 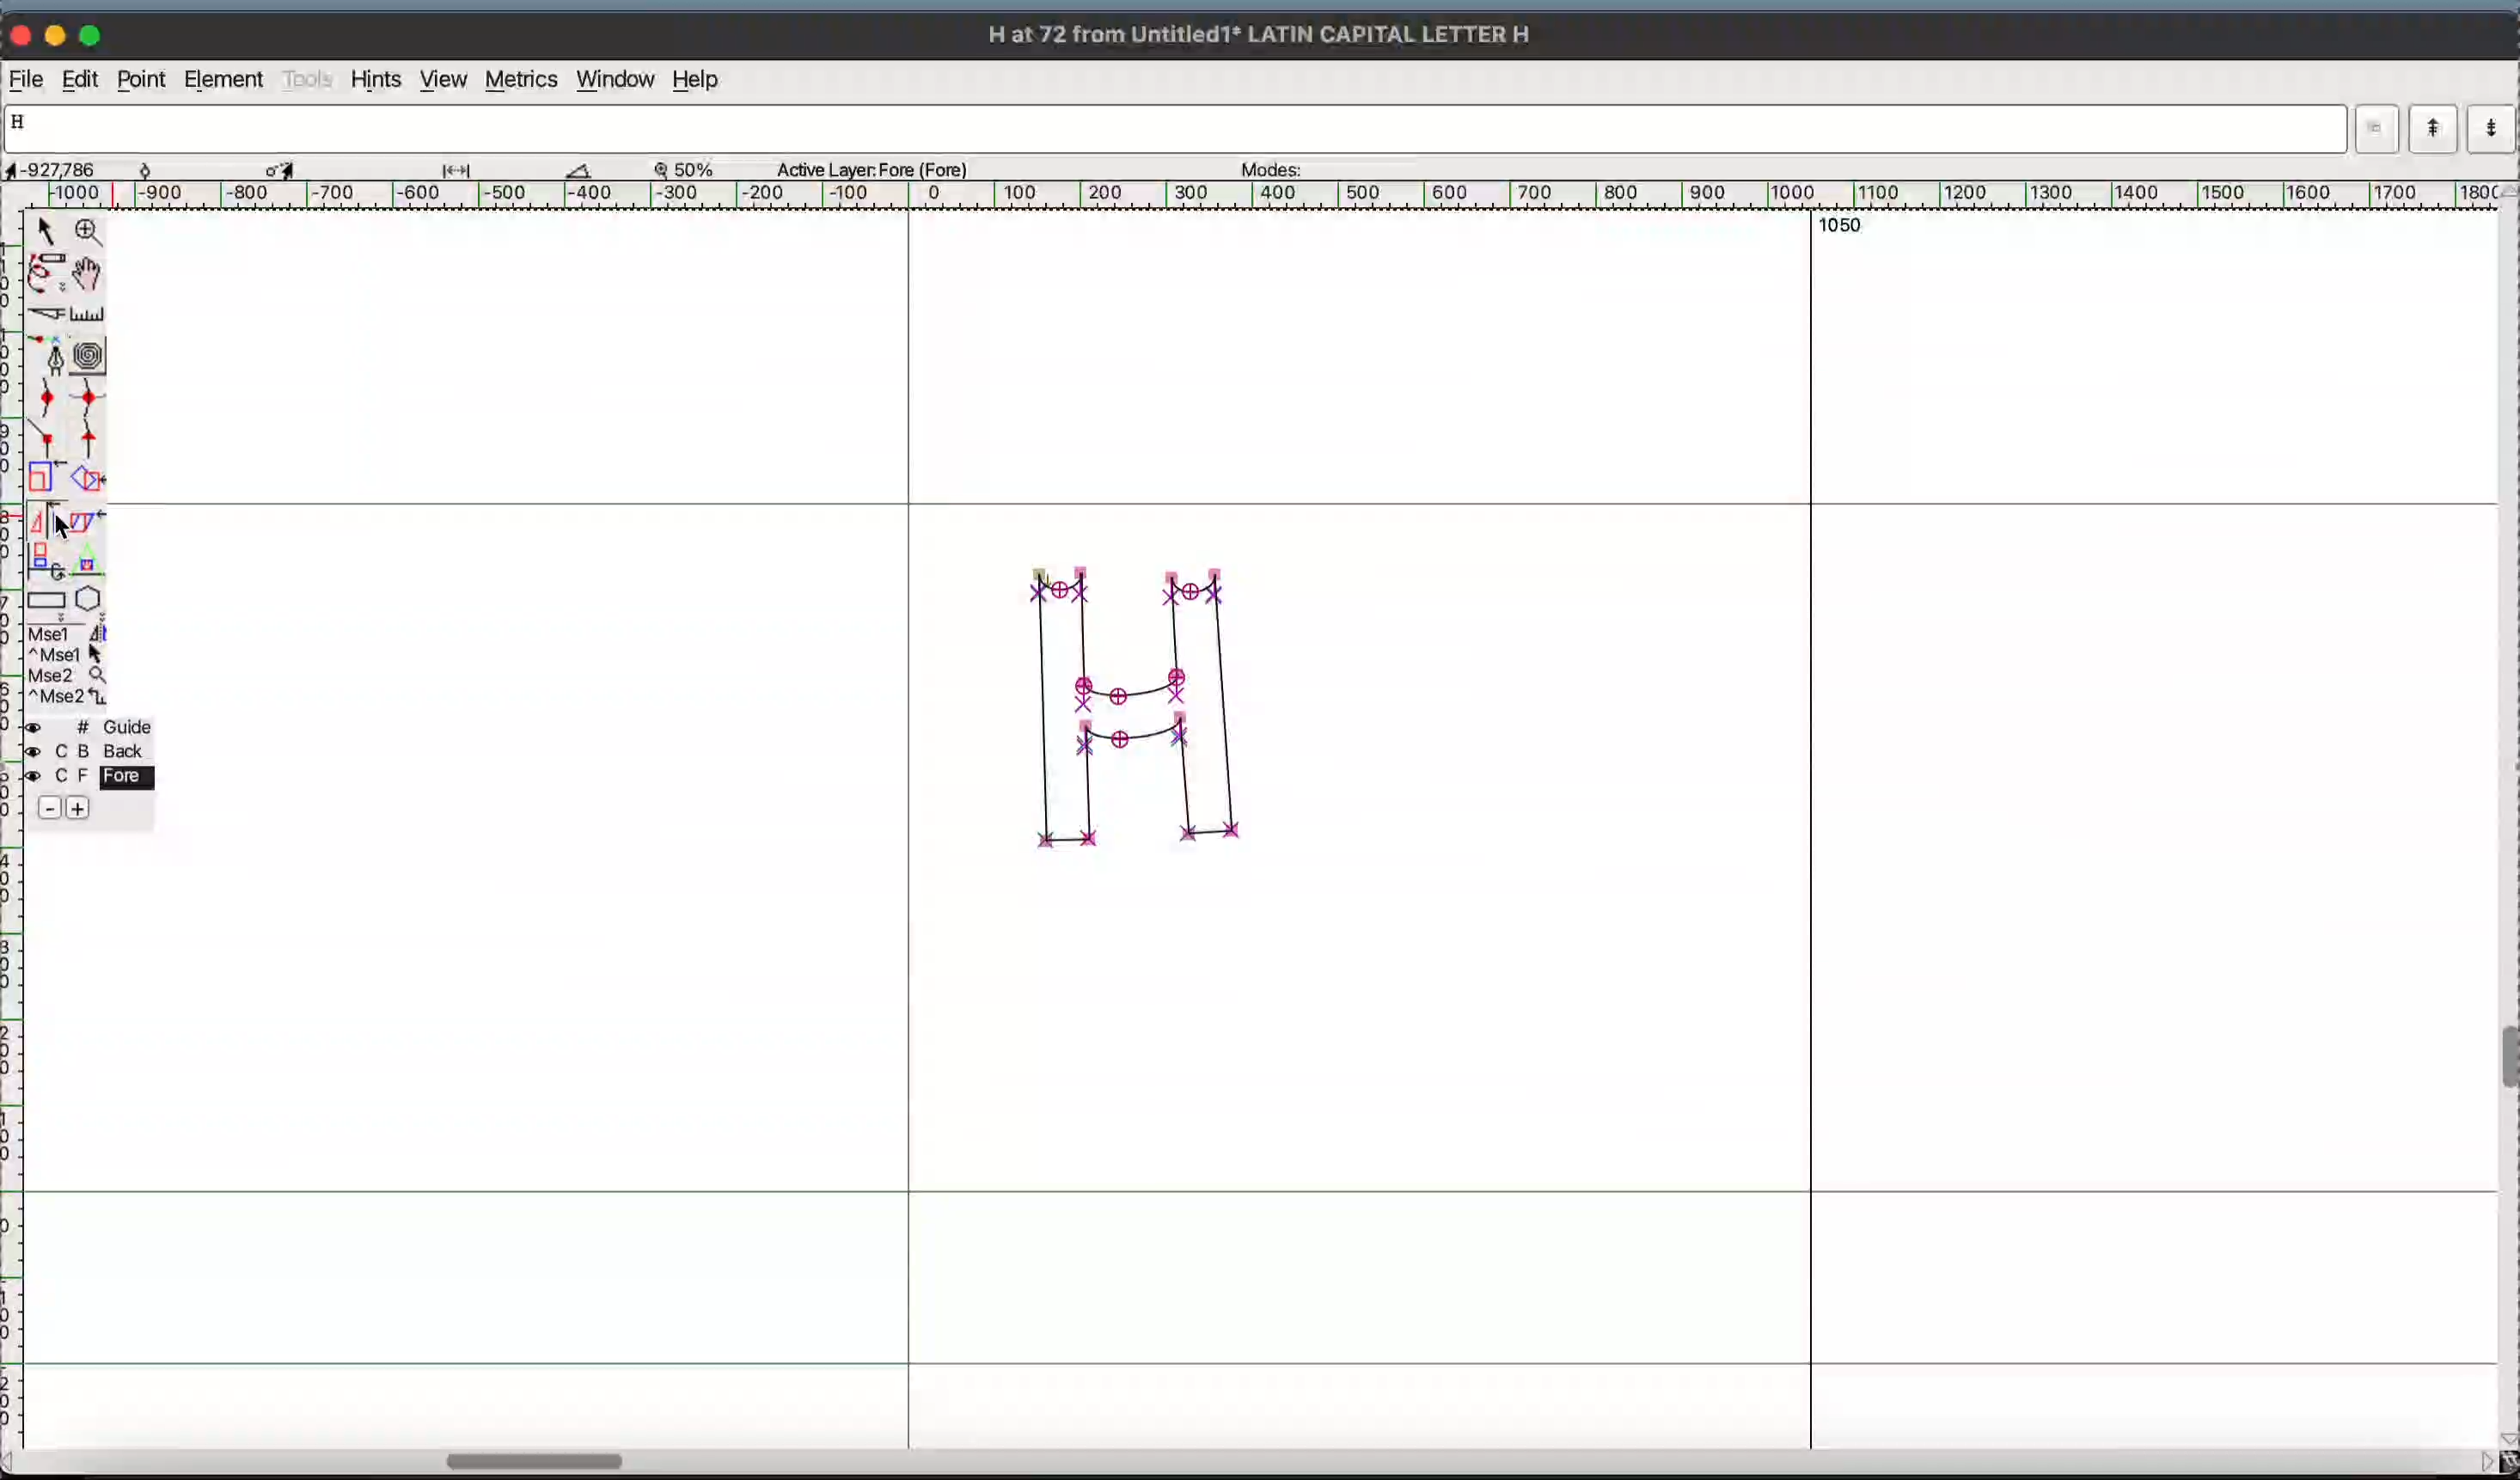 What do you see at coordinates (2505, 830) in the screenshot?
I see `vertical scrollbar` at bounding box center [2505, 830].